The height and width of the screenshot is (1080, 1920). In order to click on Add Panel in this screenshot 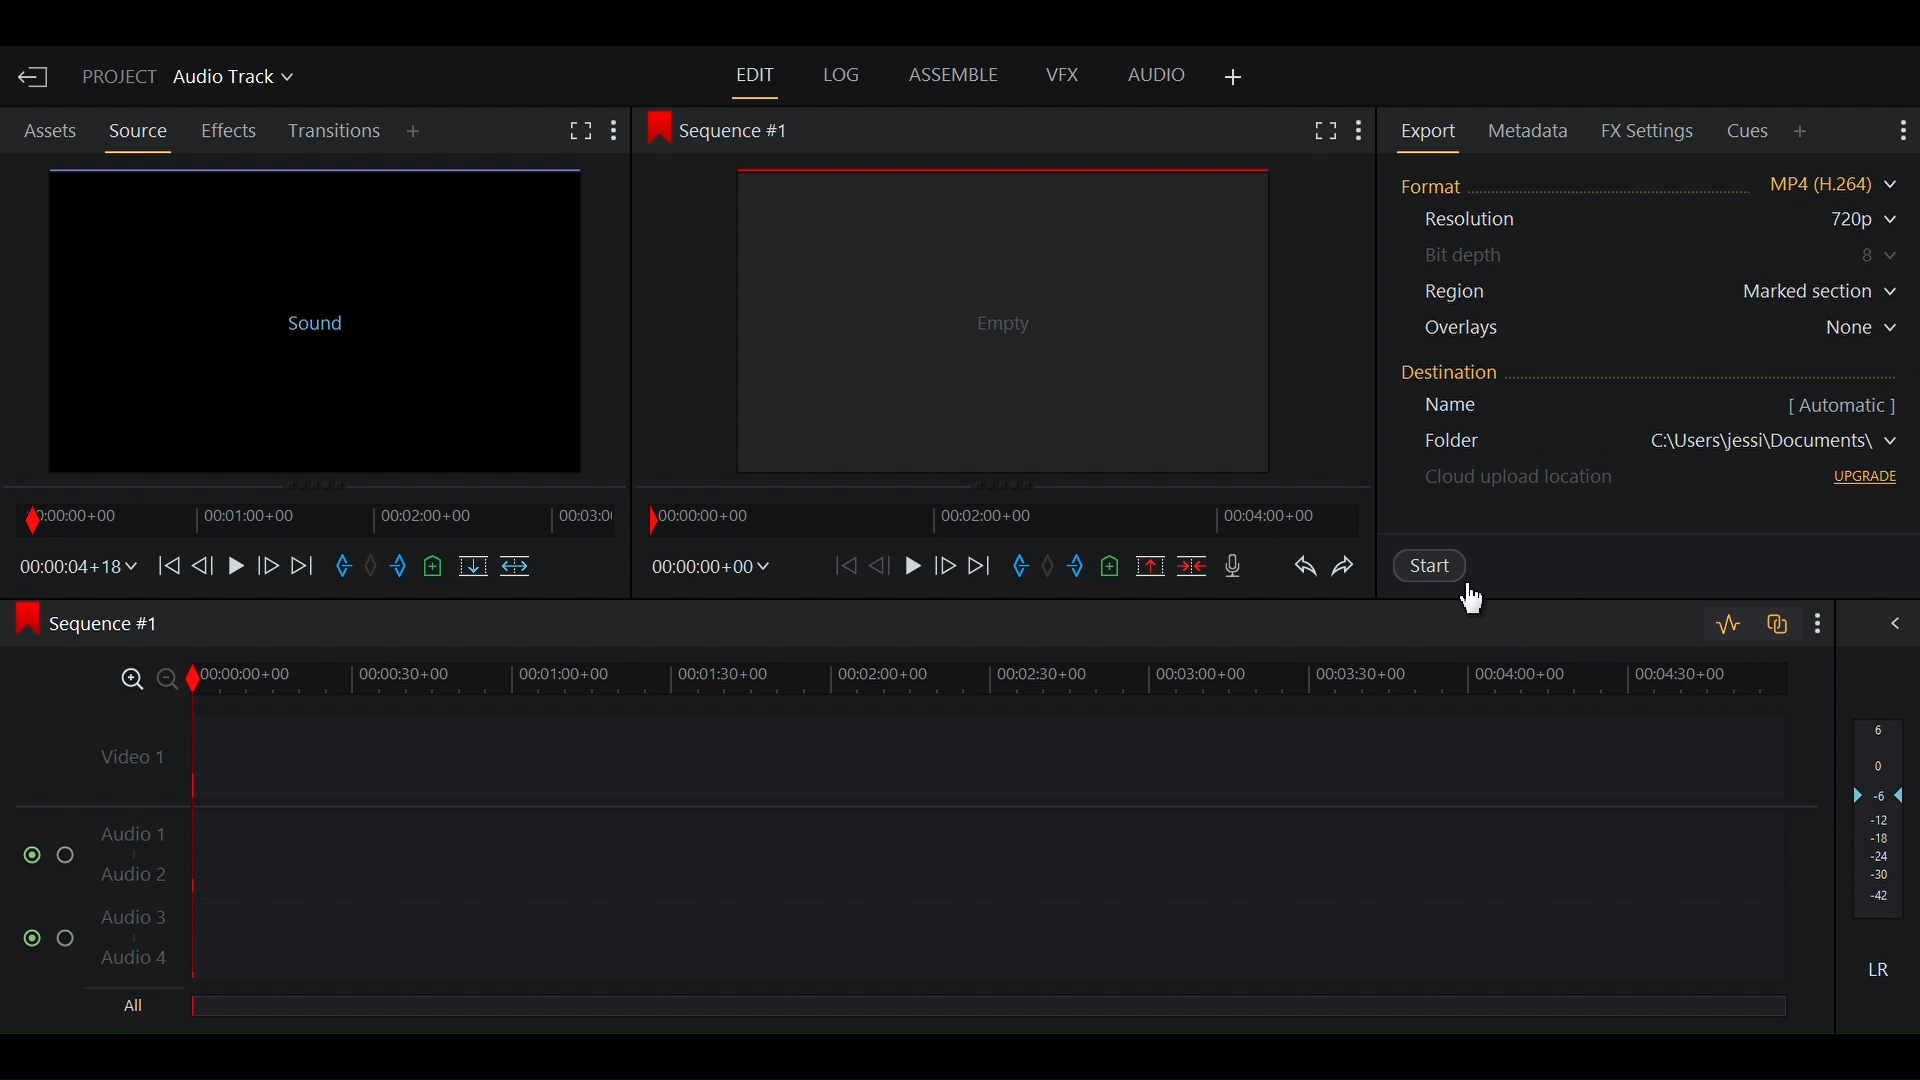, I will do `click(1803, 131)`.